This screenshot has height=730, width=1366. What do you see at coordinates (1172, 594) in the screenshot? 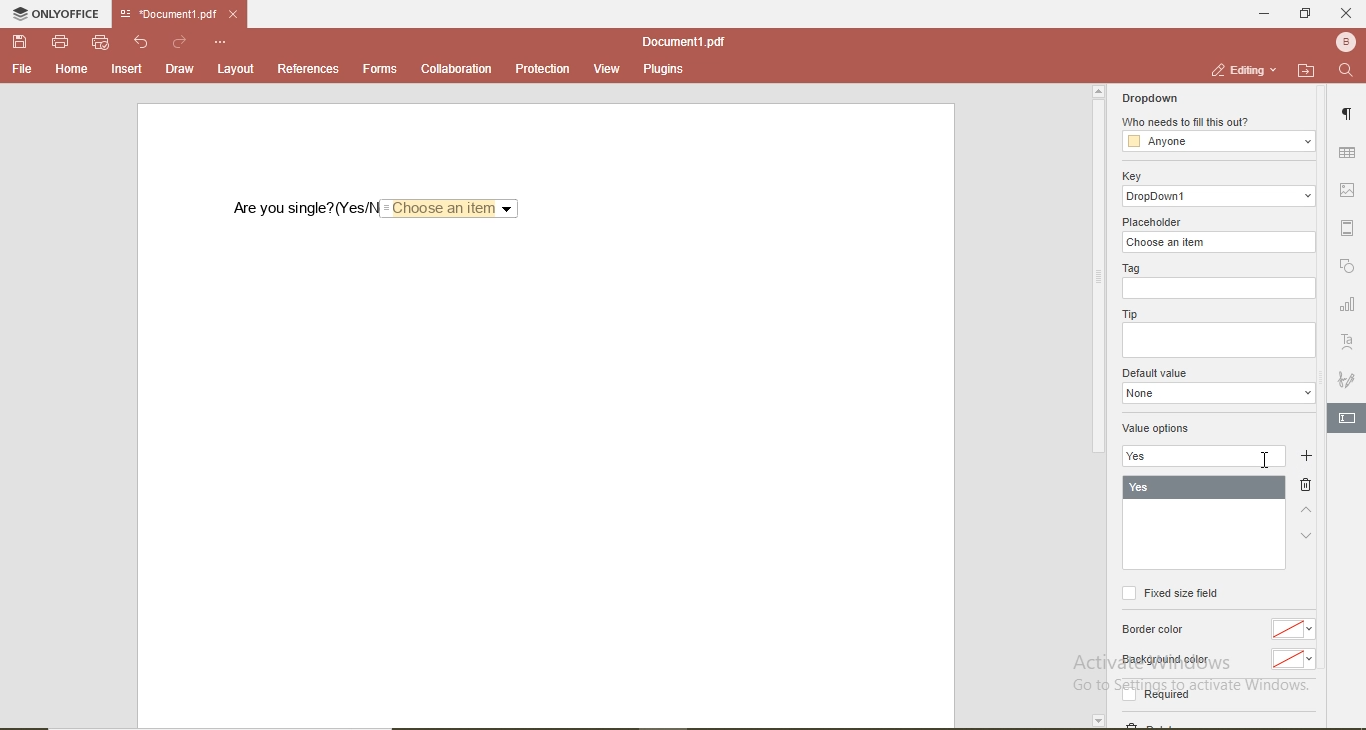
I see `fixed size field` at bounding box center [1172, 594].